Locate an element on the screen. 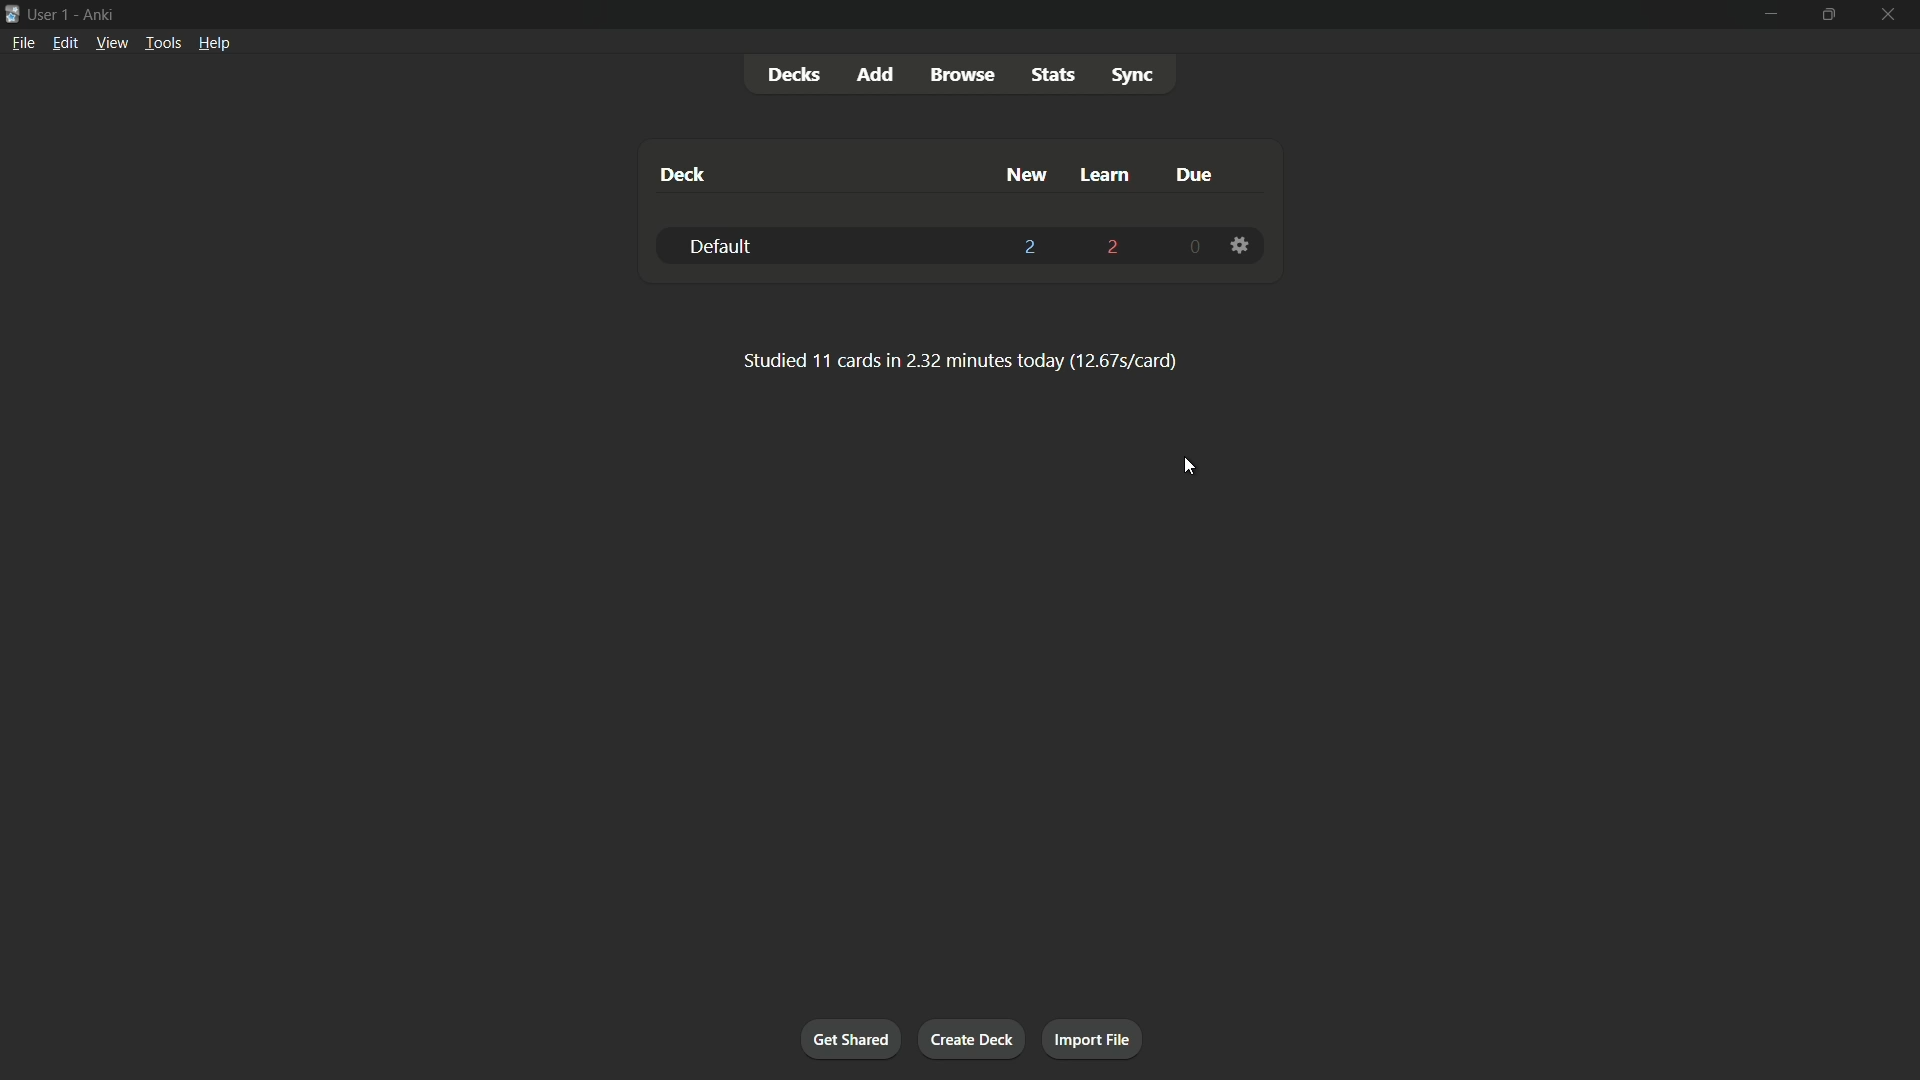 Image resolution: width=1920 pixels, height=1080 pixels. sync is located at coordinates (1135, 76).